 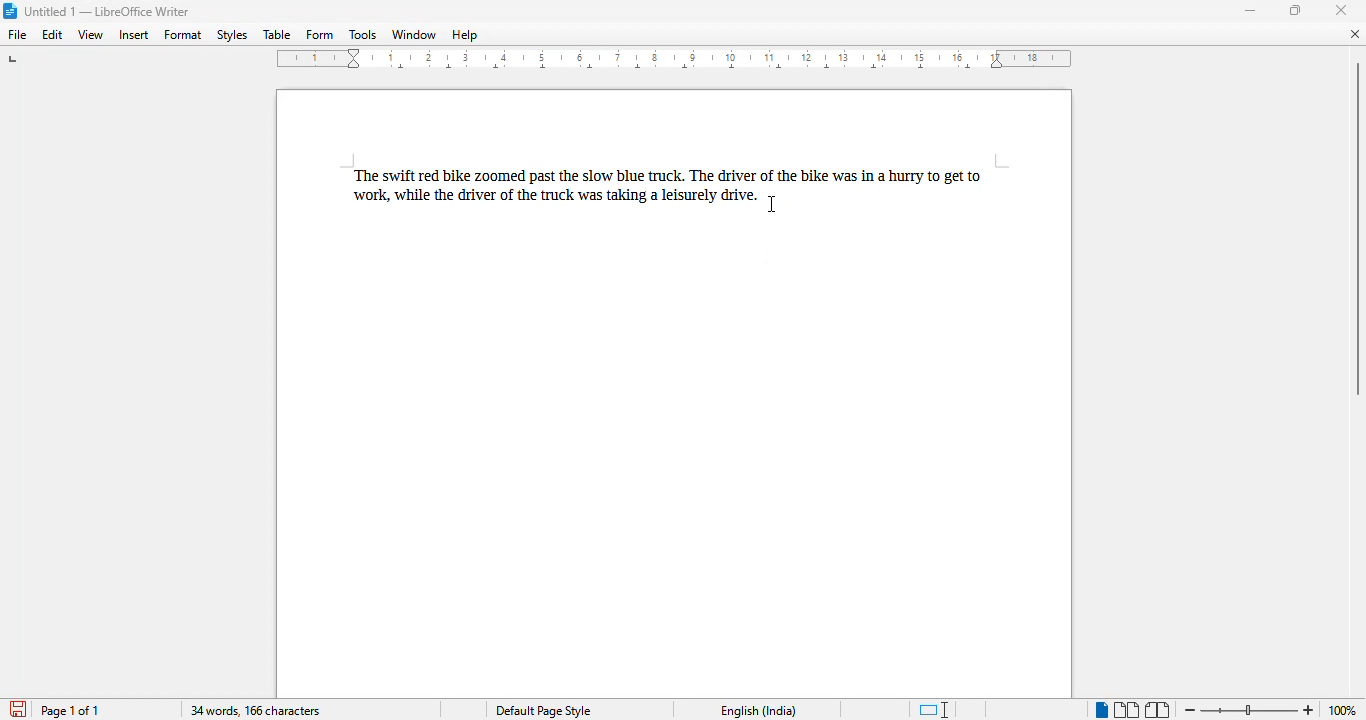 What do you see at coordinates (1345, 710) in the screenshot?
I see `100% (current zoom level)` at bounding box center [1345, 710].